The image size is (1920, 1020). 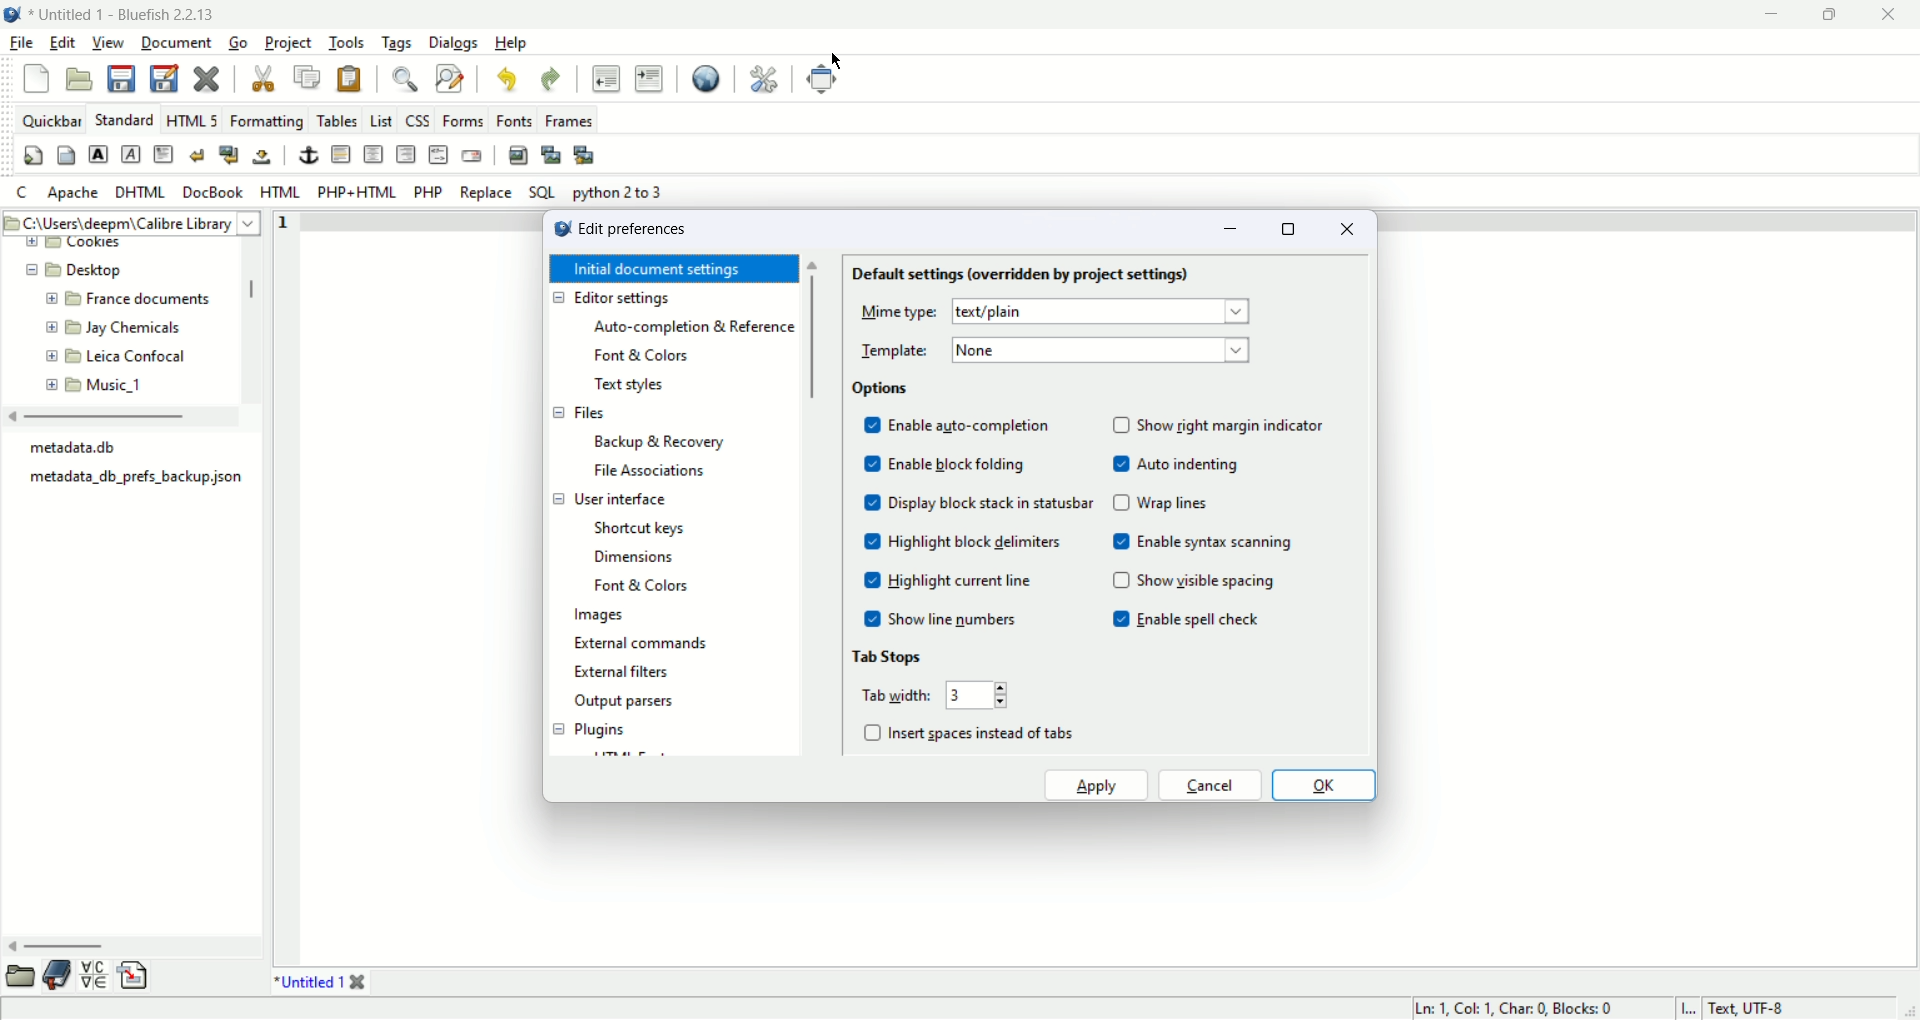 I want to click on python 2 to 3, so click(x=618, y=194).